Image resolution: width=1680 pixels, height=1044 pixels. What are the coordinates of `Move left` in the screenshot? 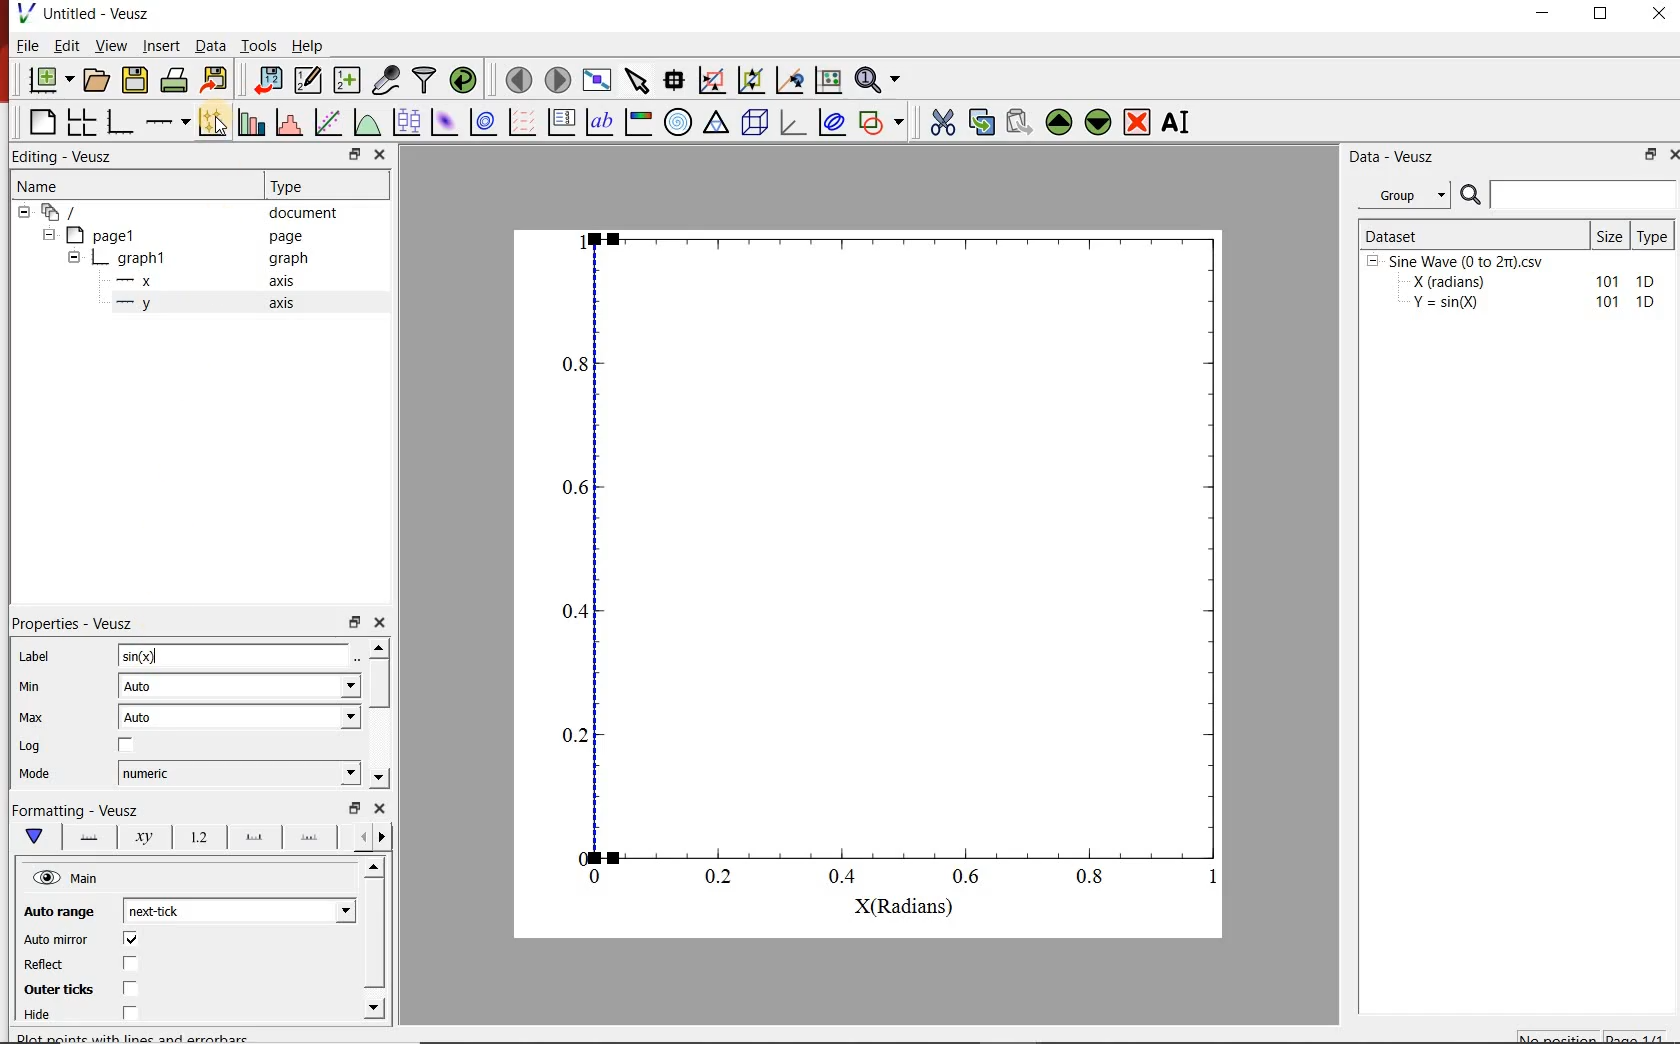 It's located at (360, 836).